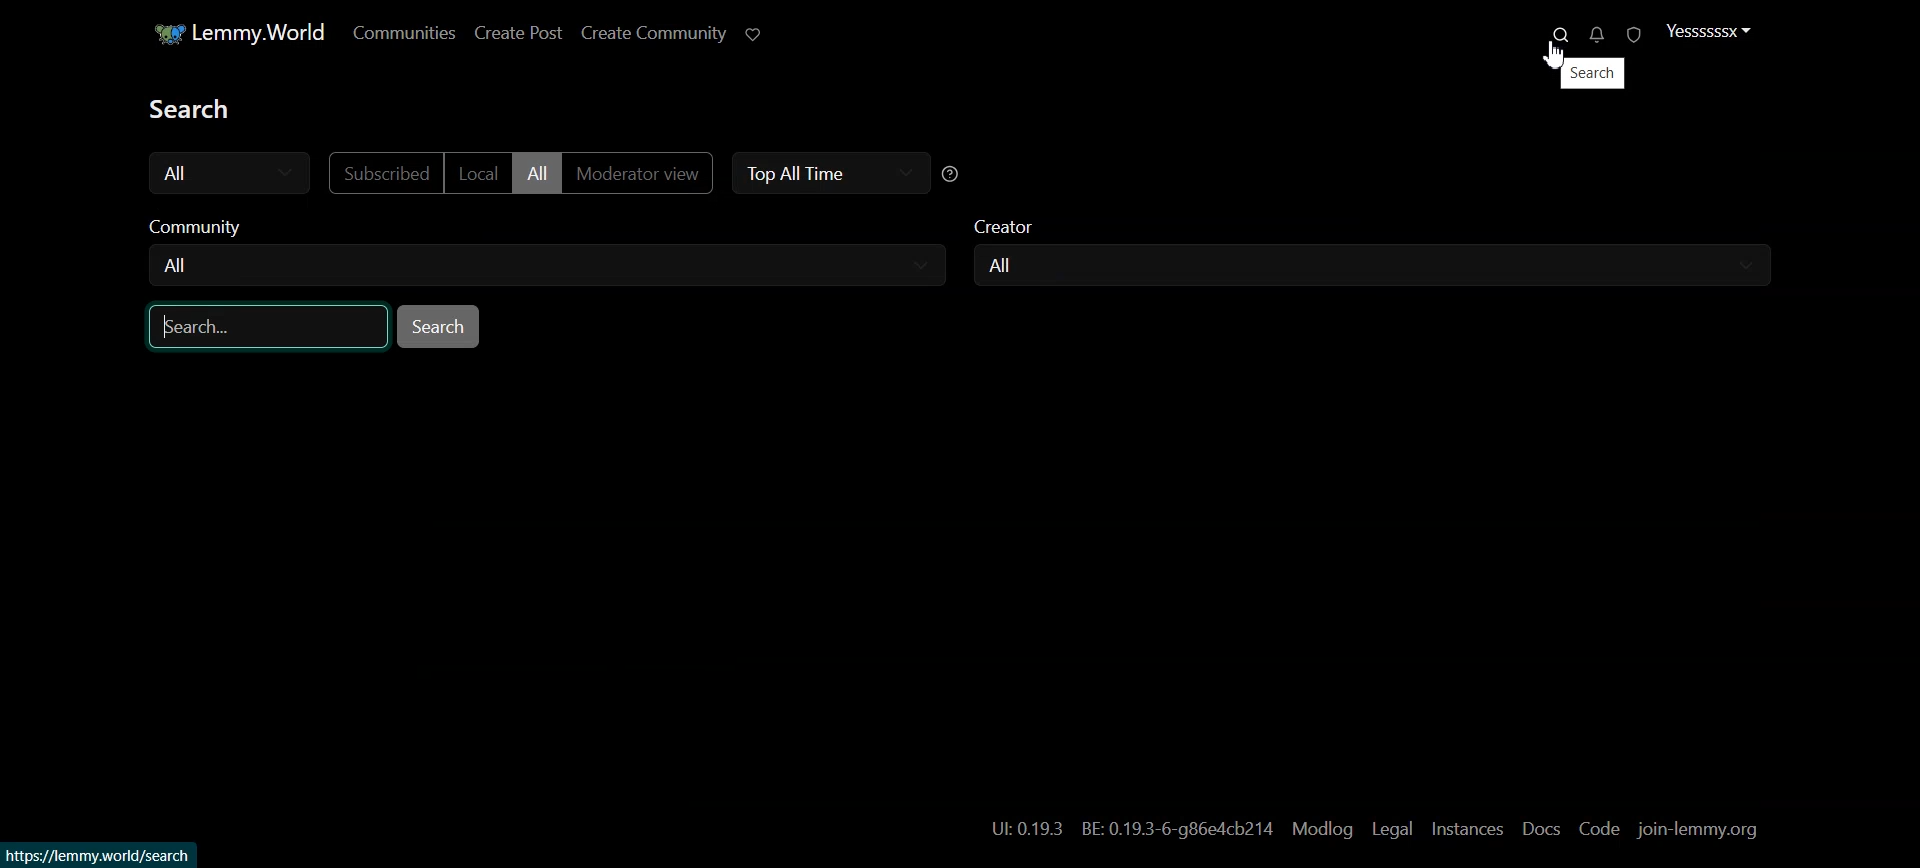 This screenshot has height=868, width=1920. What do you see at coordinates (1554, 54) in the screenshot?
I see `Cursor` at bounding box center [1554, 54].